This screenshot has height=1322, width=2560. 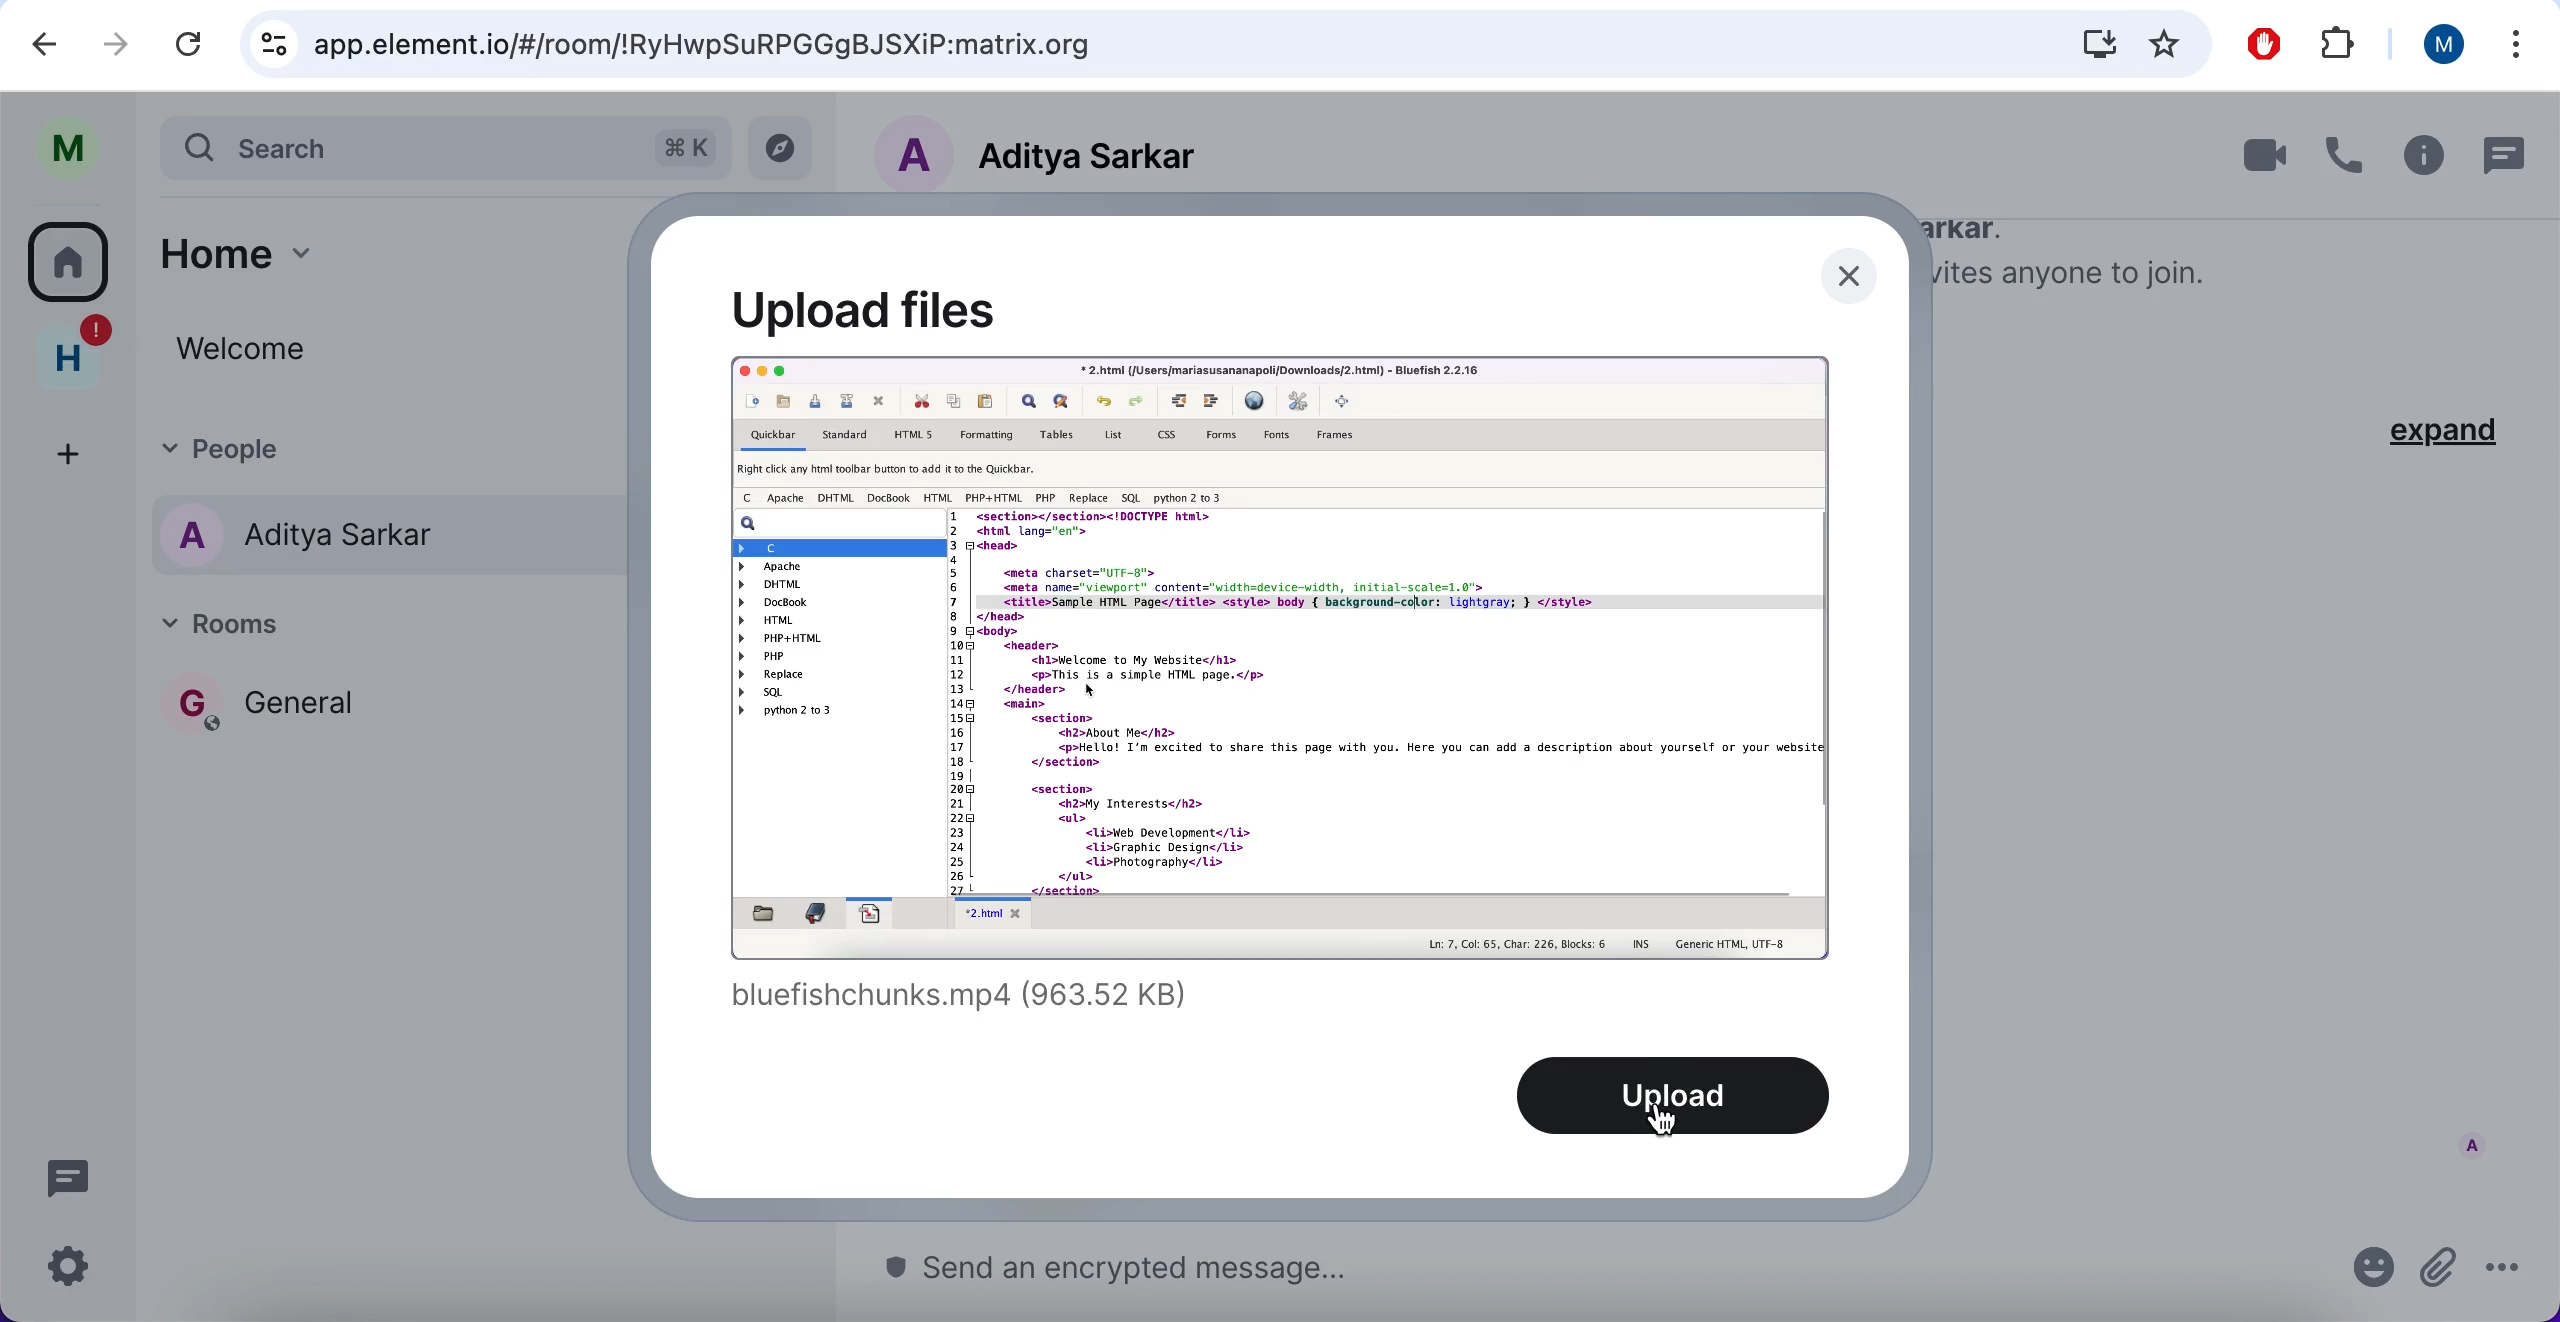 I want to click on close, so click(x=1847, y=278).